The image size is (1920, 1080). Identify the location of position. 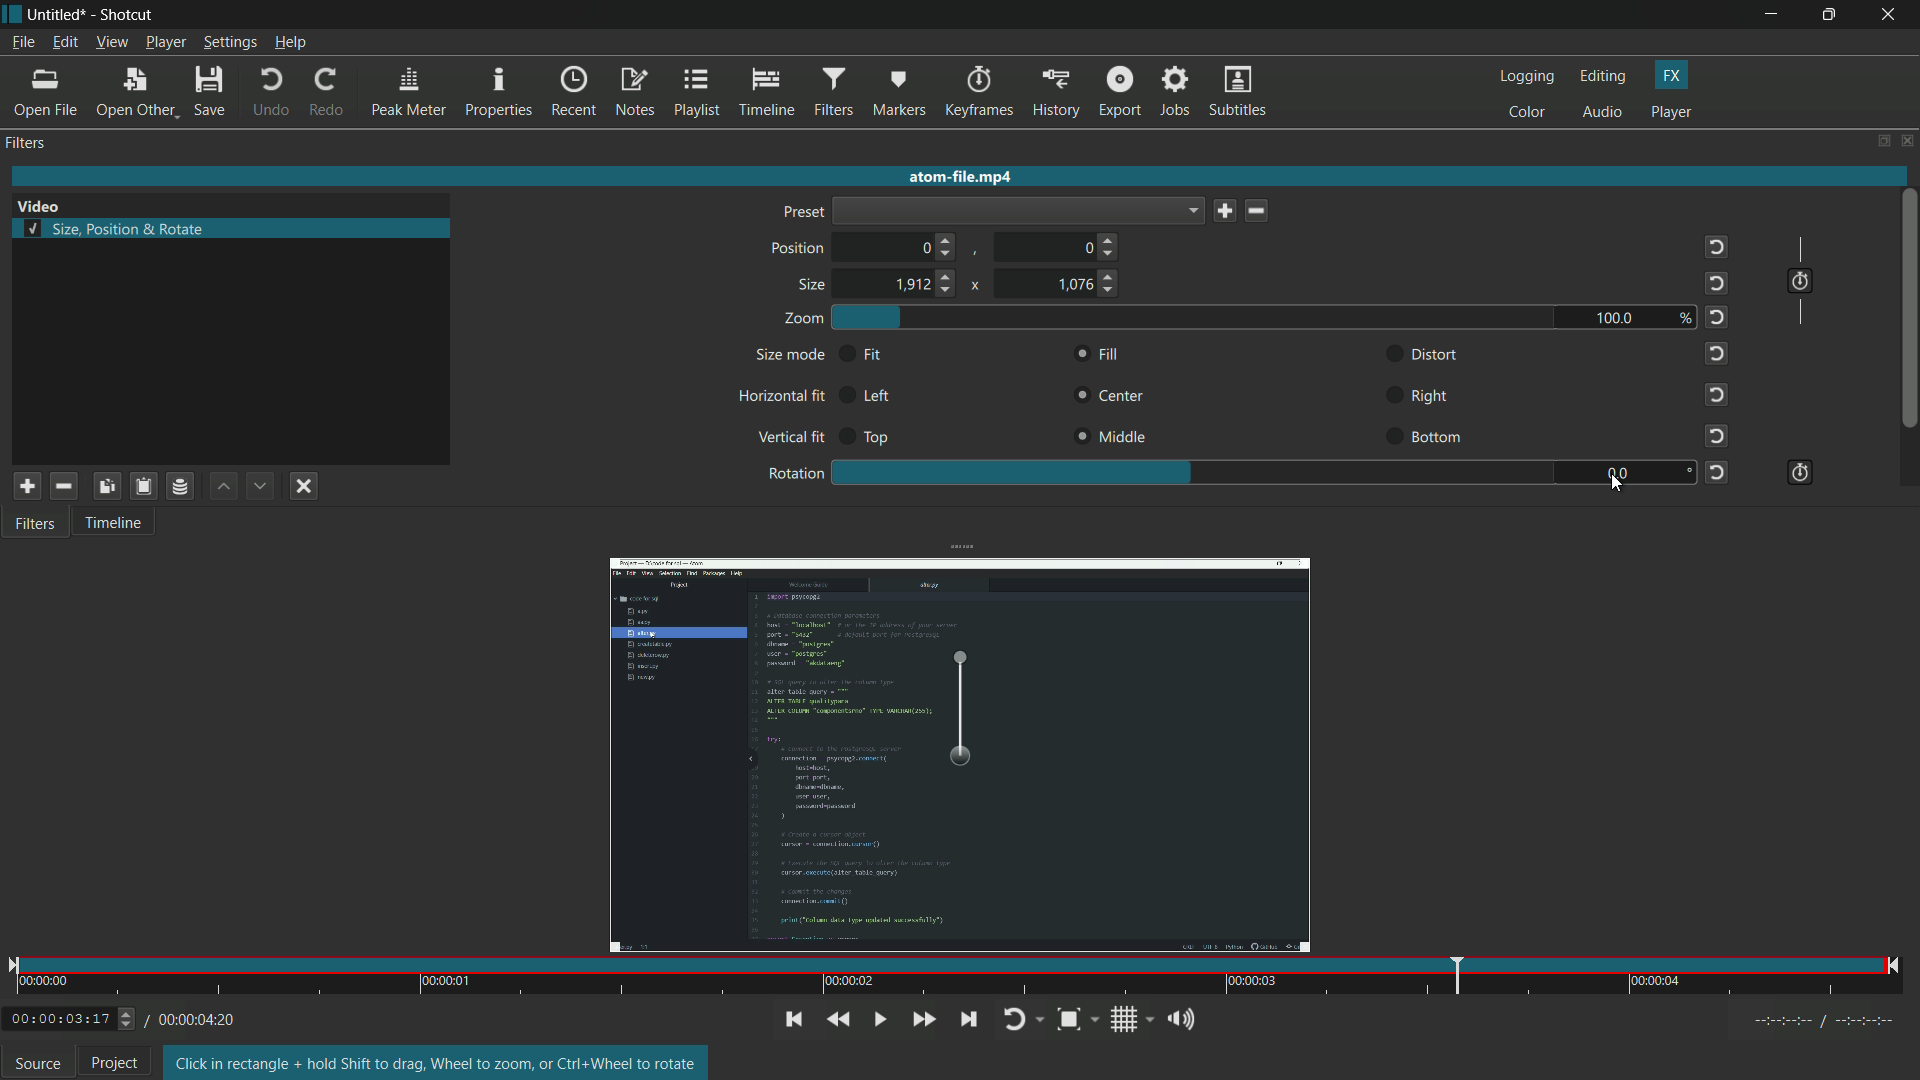
(799, 249).